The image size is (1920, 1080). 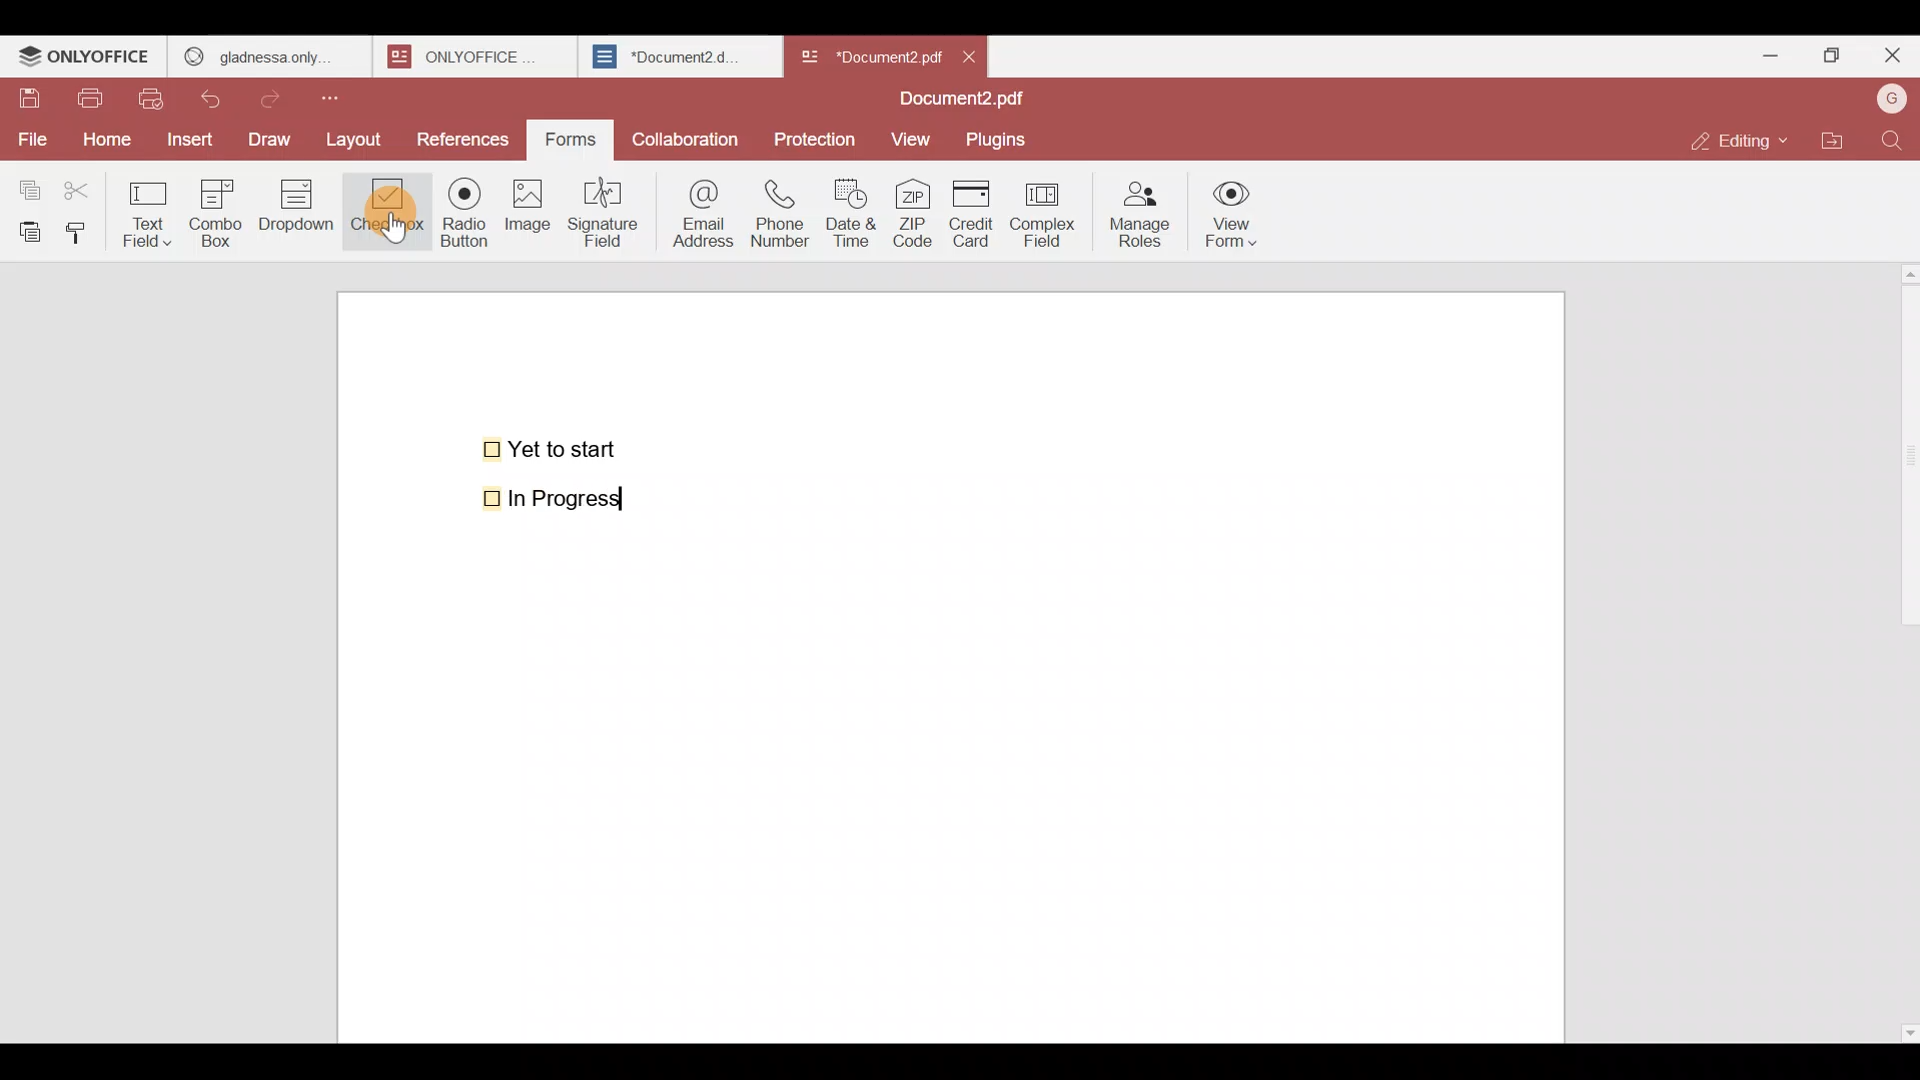 What do you see at coordinates (85, 59) in the screenshot?
I see `ONLYOFFICE` at bounding box center [85, 59].